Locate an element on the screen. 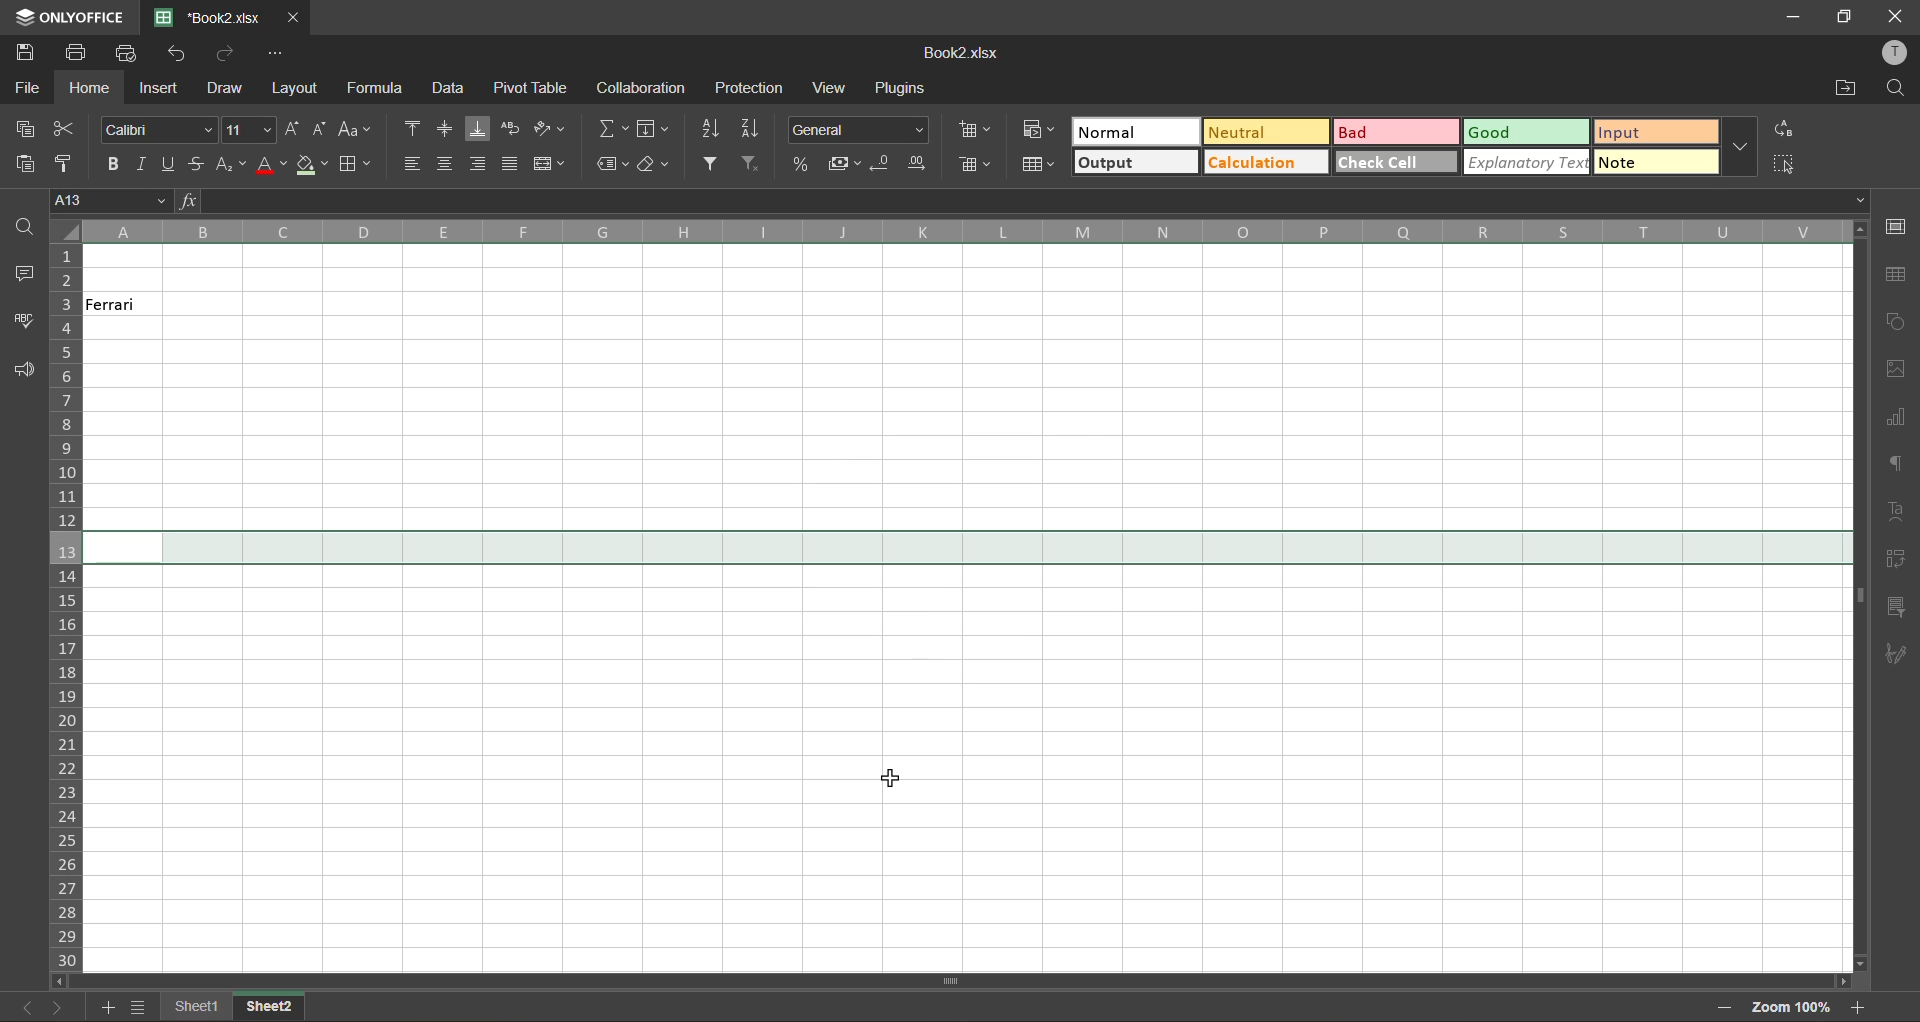 The image size is (1920, 1022). profile is located at coordinates (1892, 53).